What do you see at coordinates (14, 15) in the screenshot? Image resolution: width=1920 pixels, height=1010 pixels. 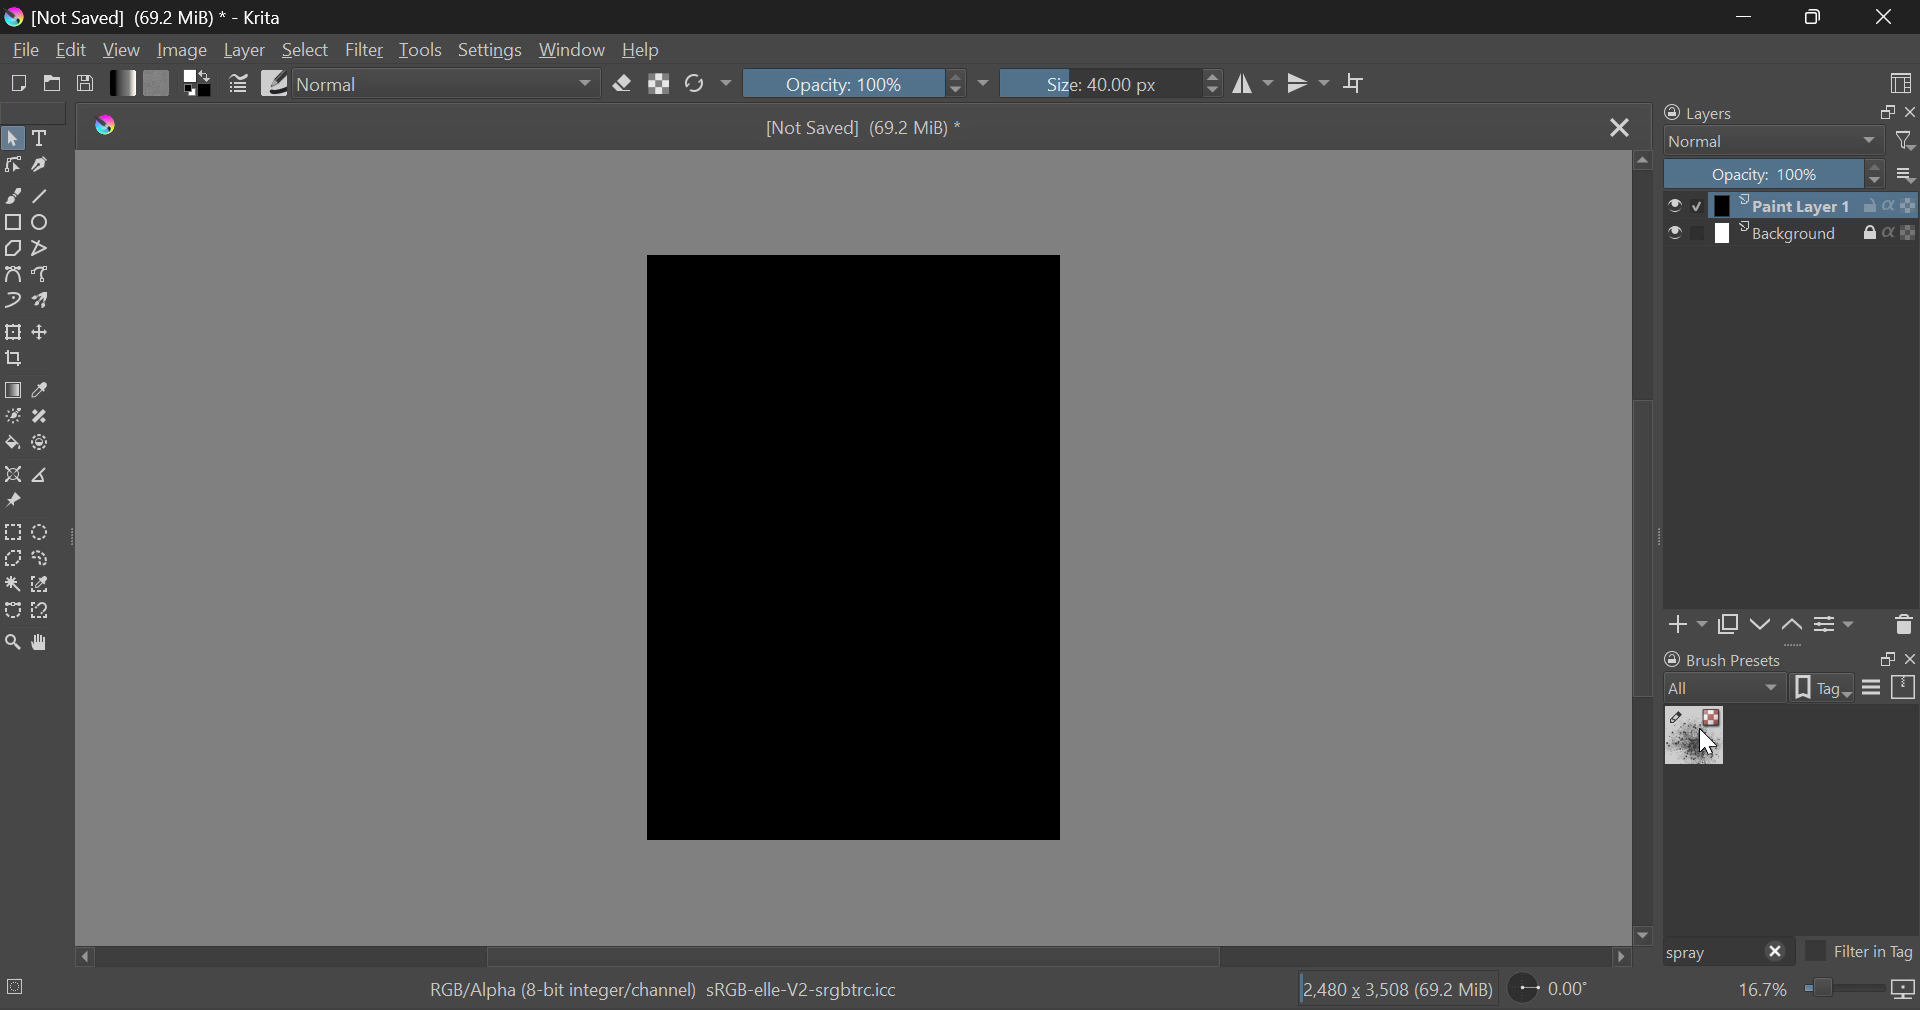 I see `logo` at bounding box center [14, 15].